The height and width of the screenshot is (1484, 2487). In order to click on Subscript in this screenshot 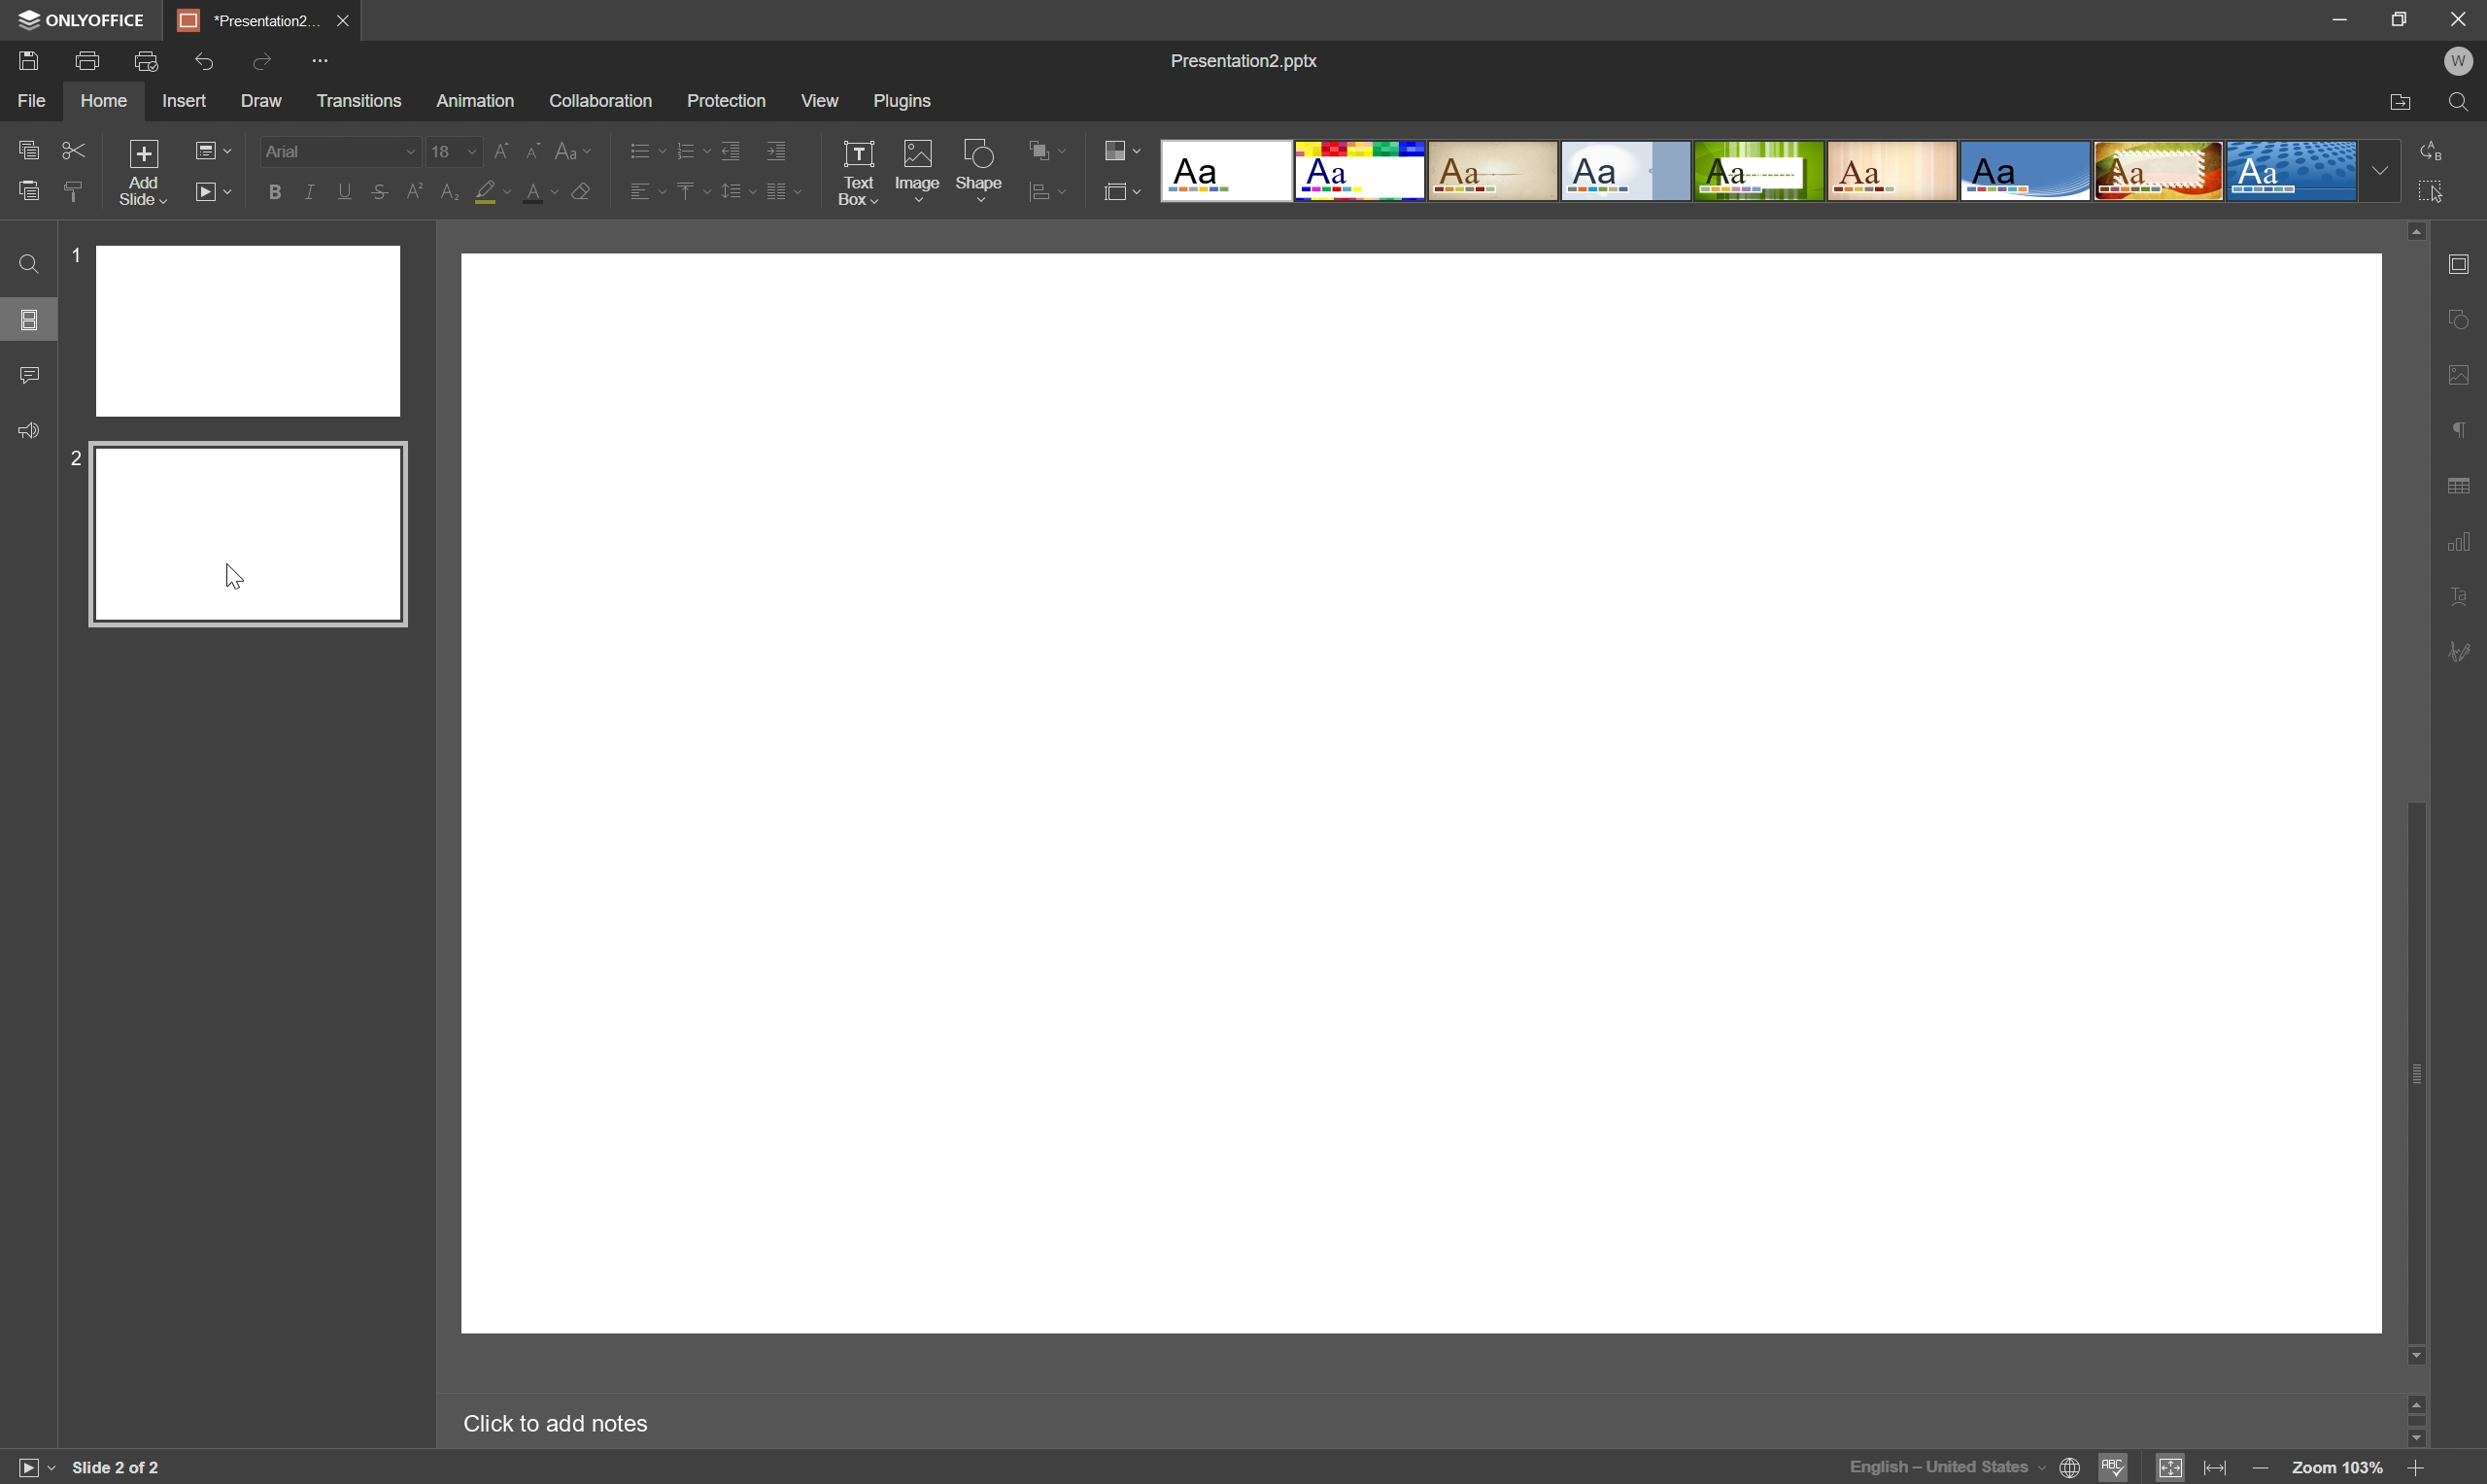, I will do `click(454, 189)`.